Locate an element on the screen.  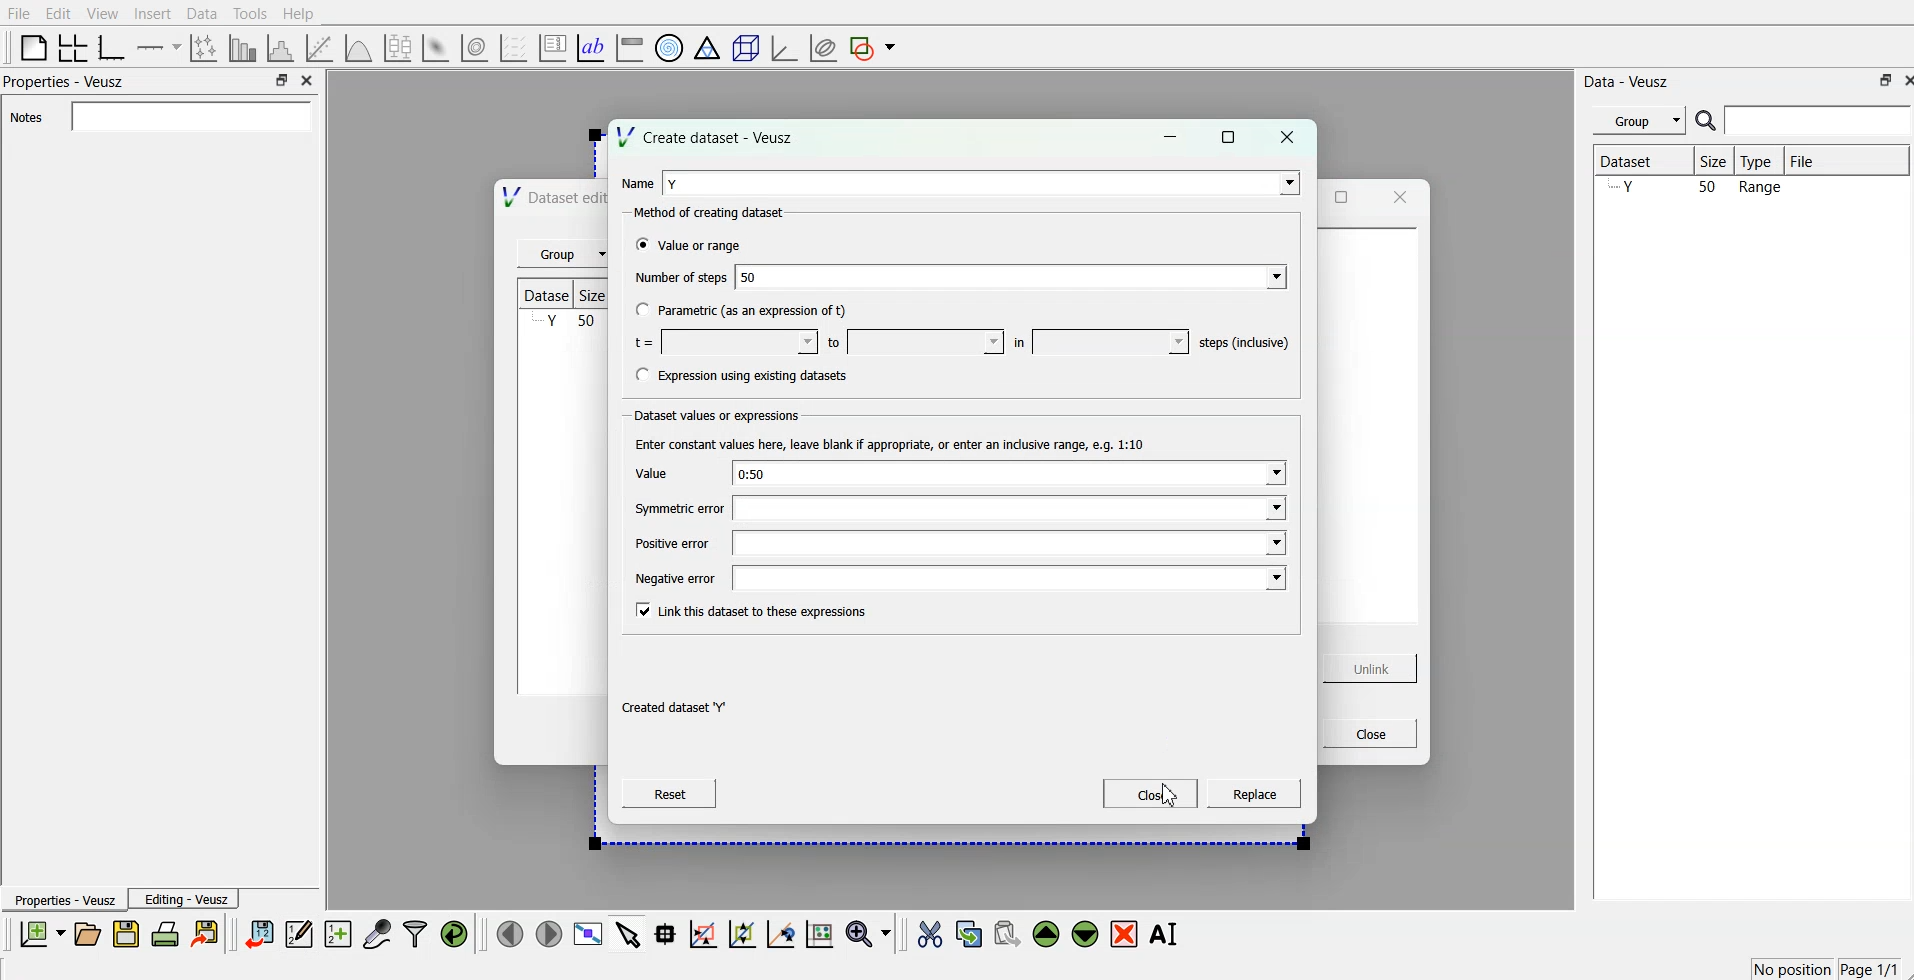
reset graph axes is located at coordinates (821, 937).